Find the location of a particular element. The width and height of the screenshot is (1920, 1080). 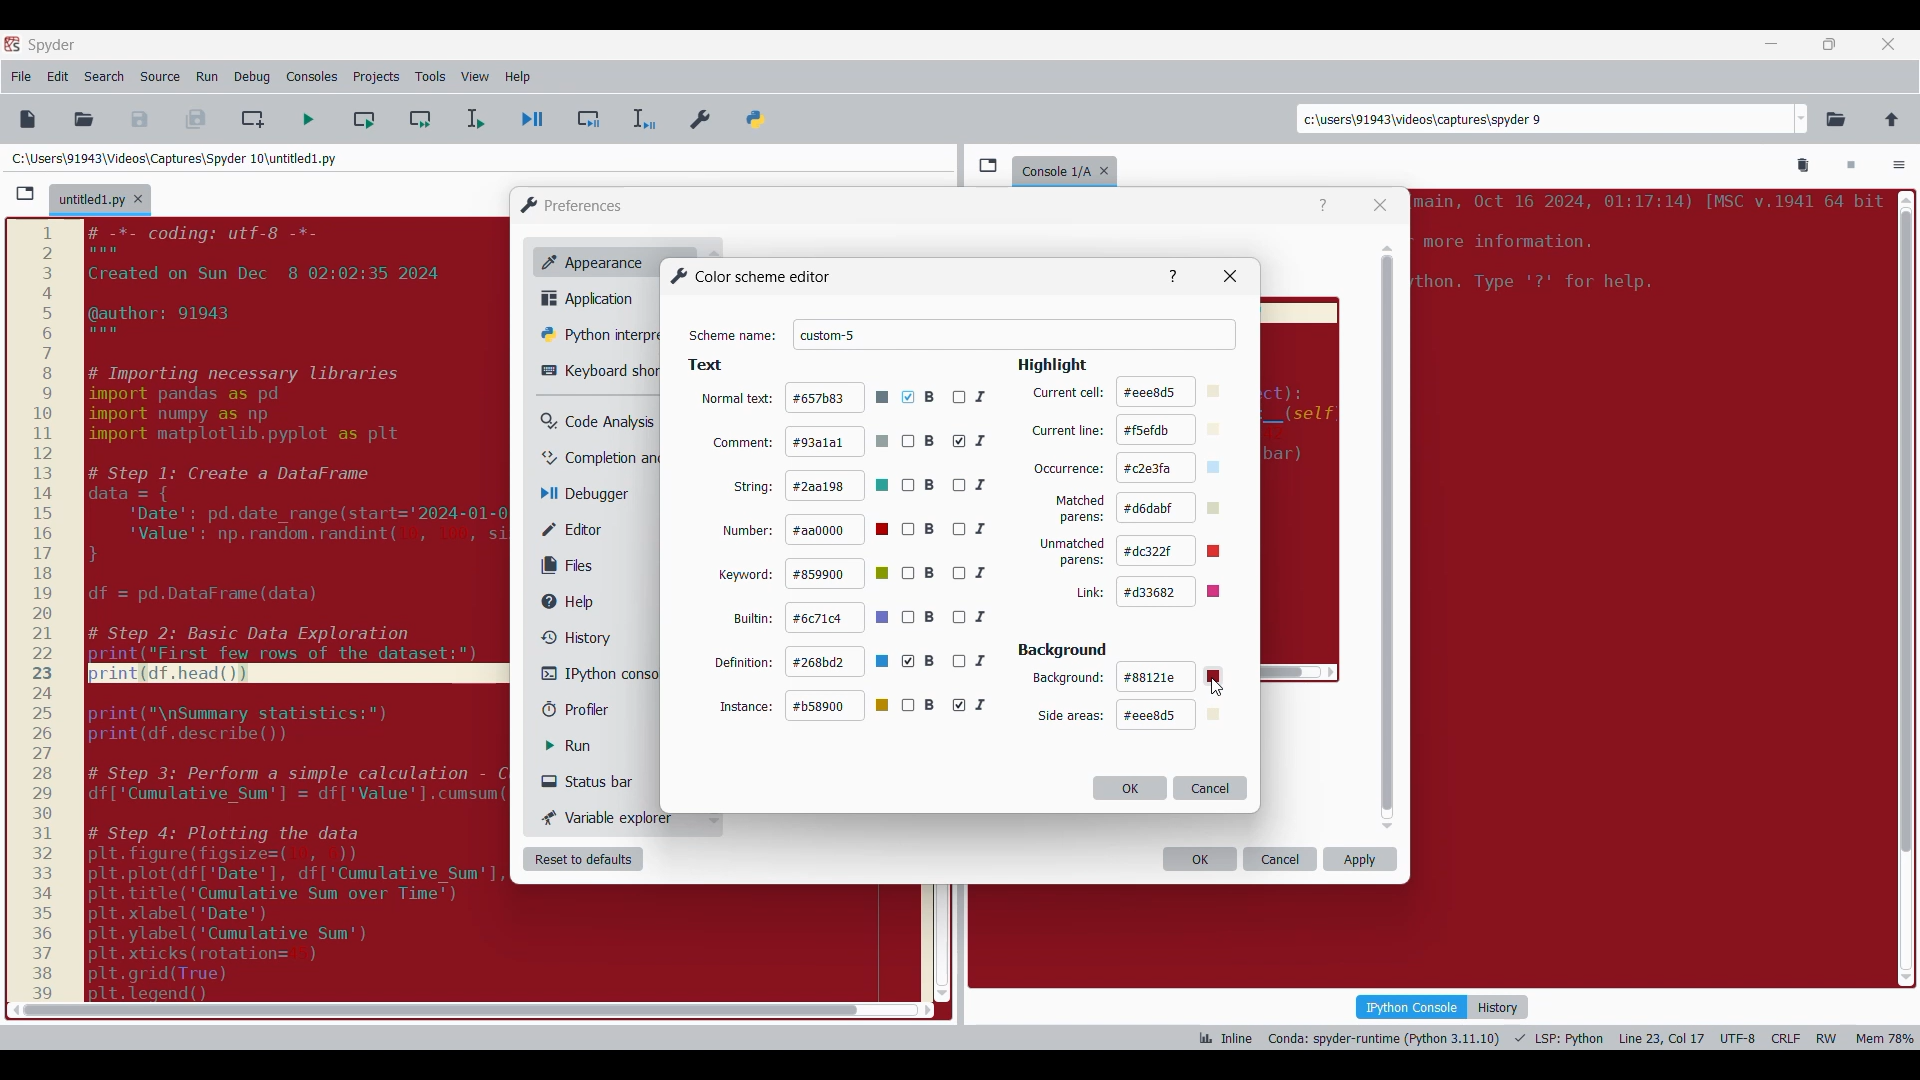

Run file is located at coordinates (308, 119).